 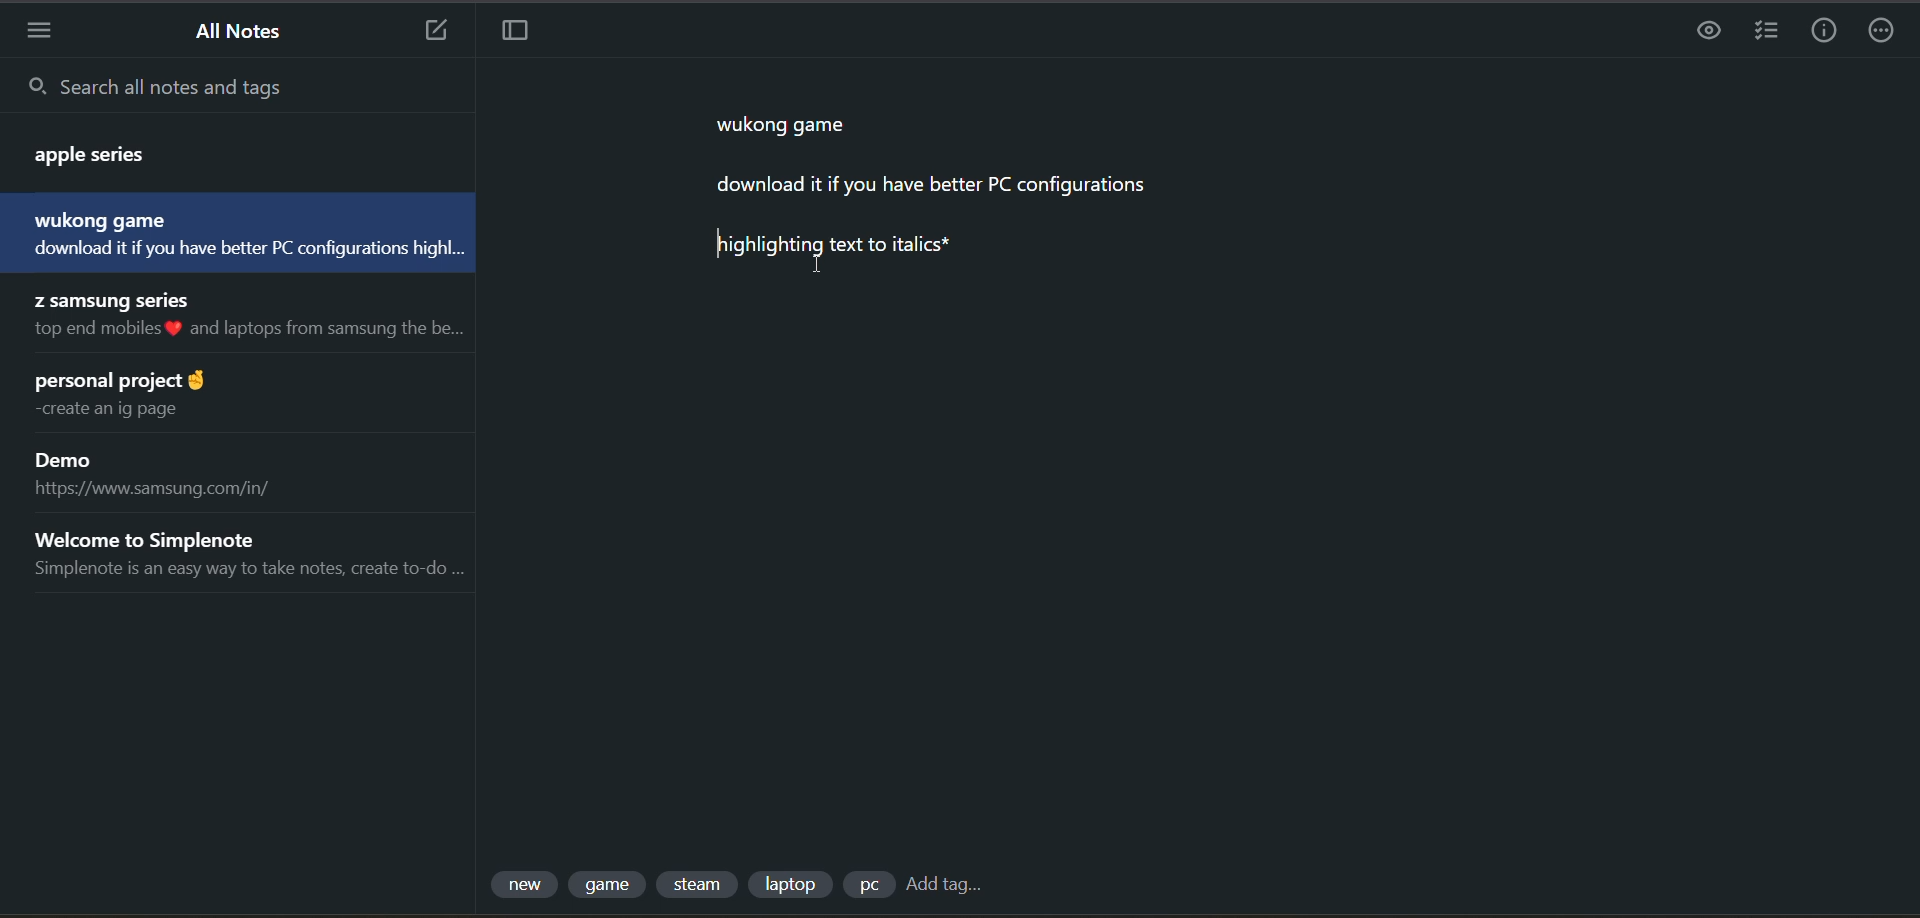 What do you see at coordinates (816, 267) in the screenshot?
I see `cursor` at bounding box center [816, 267].